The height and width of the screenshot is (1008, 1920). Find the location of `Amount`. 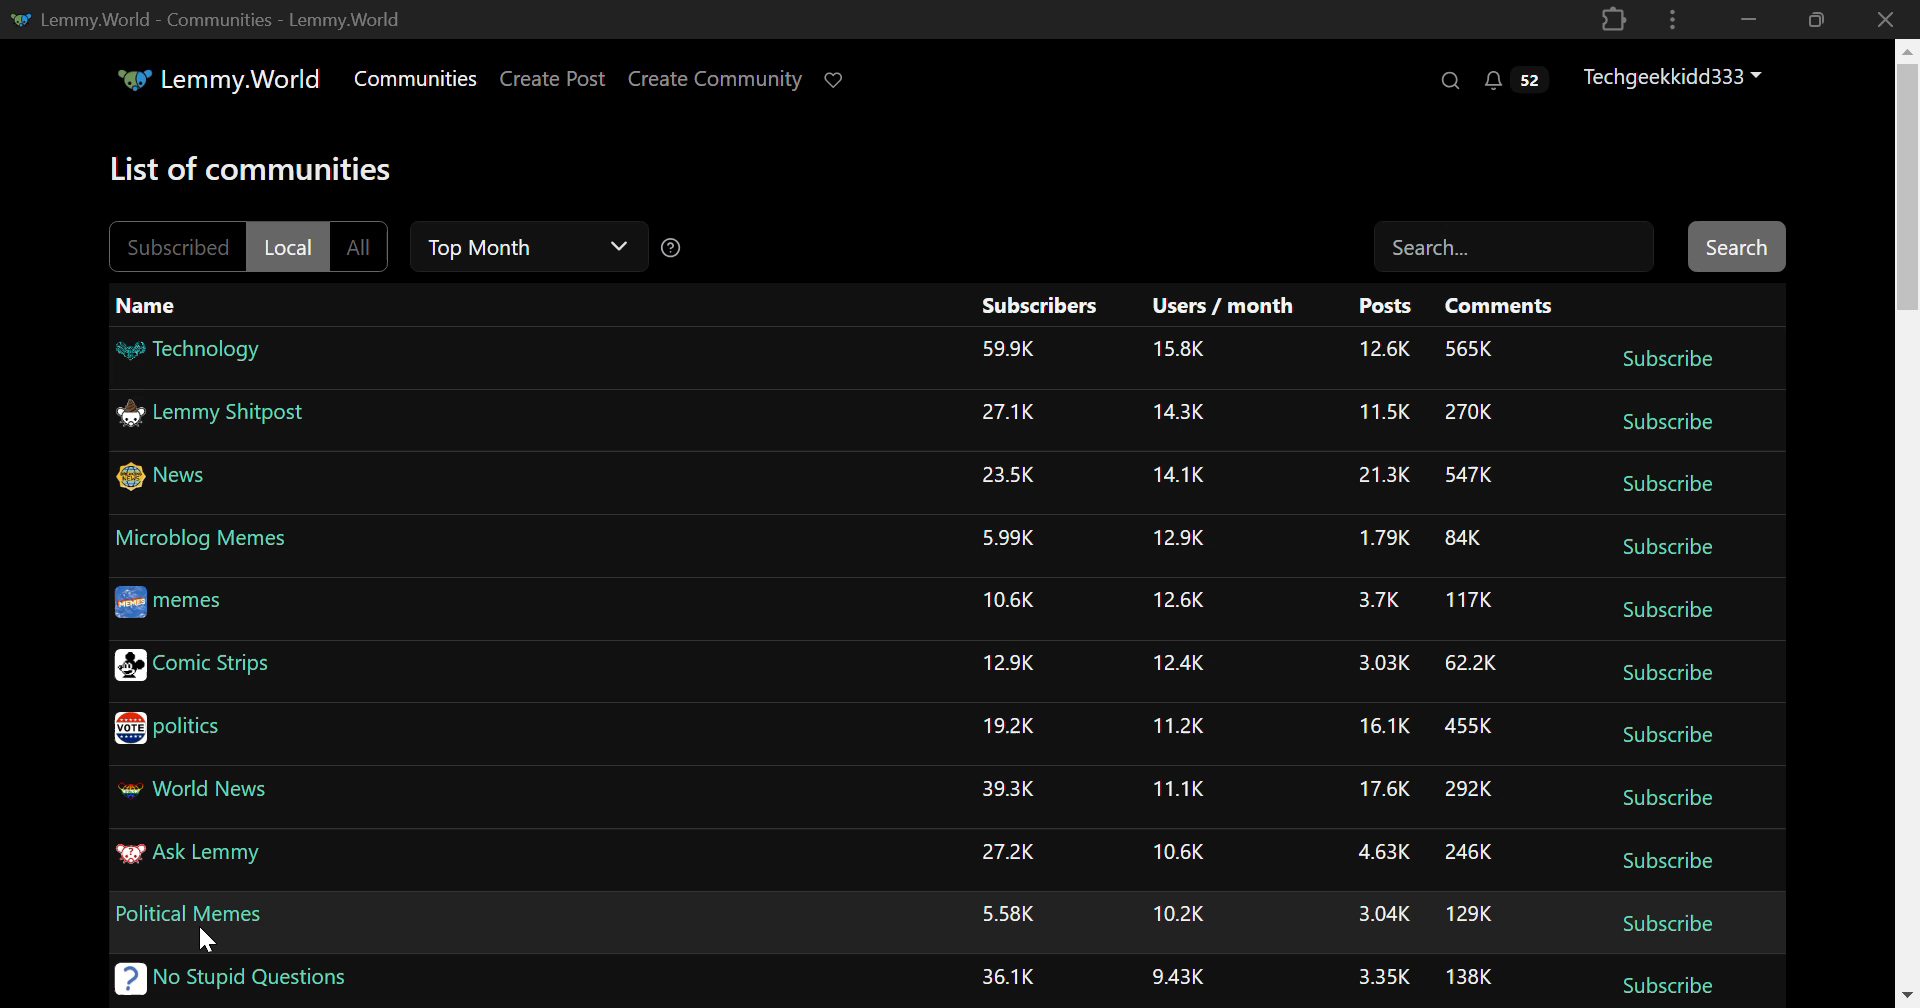

Amount is located at coordinates (1009, 476).